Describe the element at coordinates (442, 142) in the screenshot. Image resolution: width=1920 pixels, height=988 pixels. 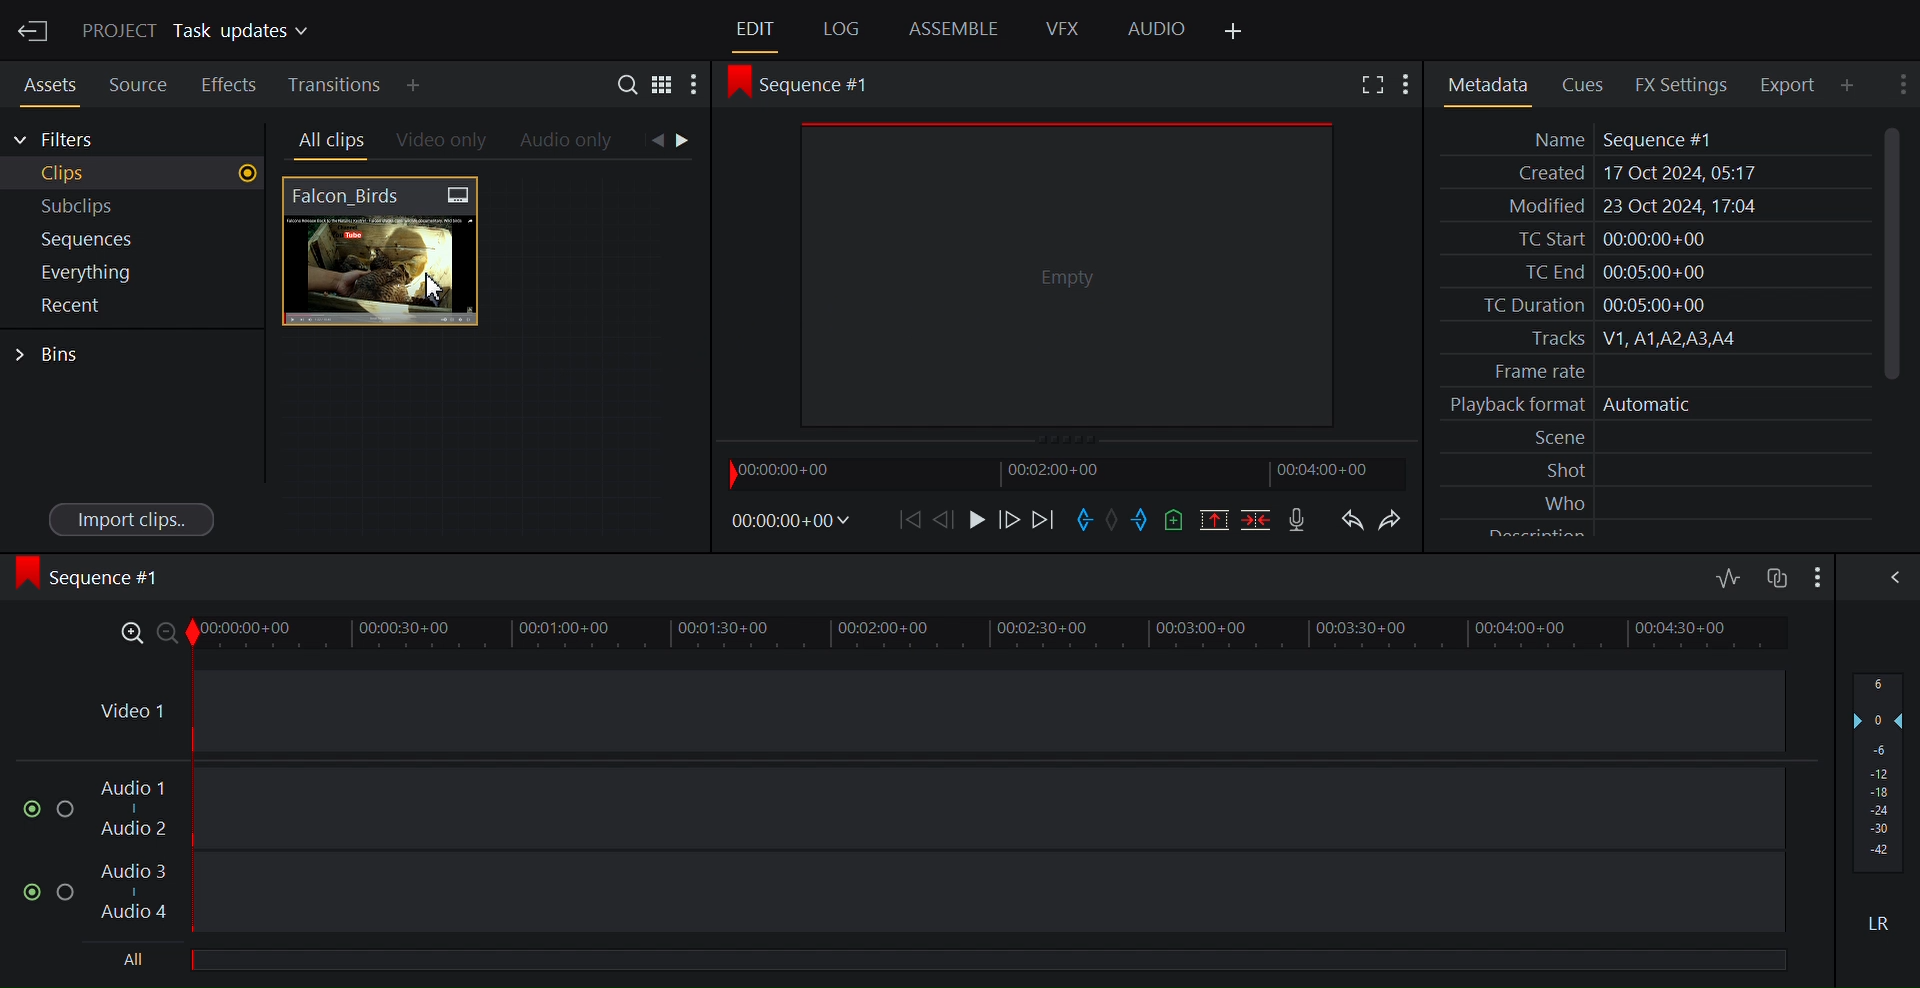
I see `Videos only` at that location.